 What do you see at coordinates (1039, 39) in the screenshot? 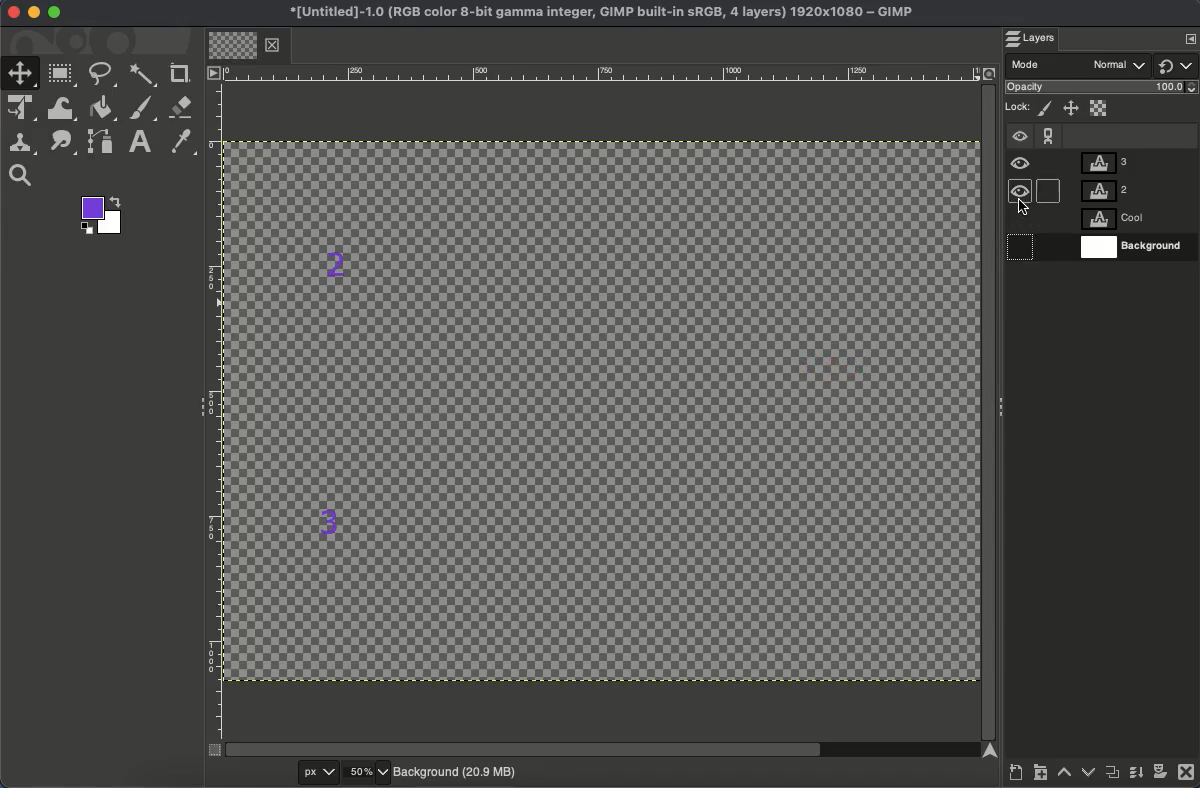
I see `Layers` at bounding box center [1039, 39].